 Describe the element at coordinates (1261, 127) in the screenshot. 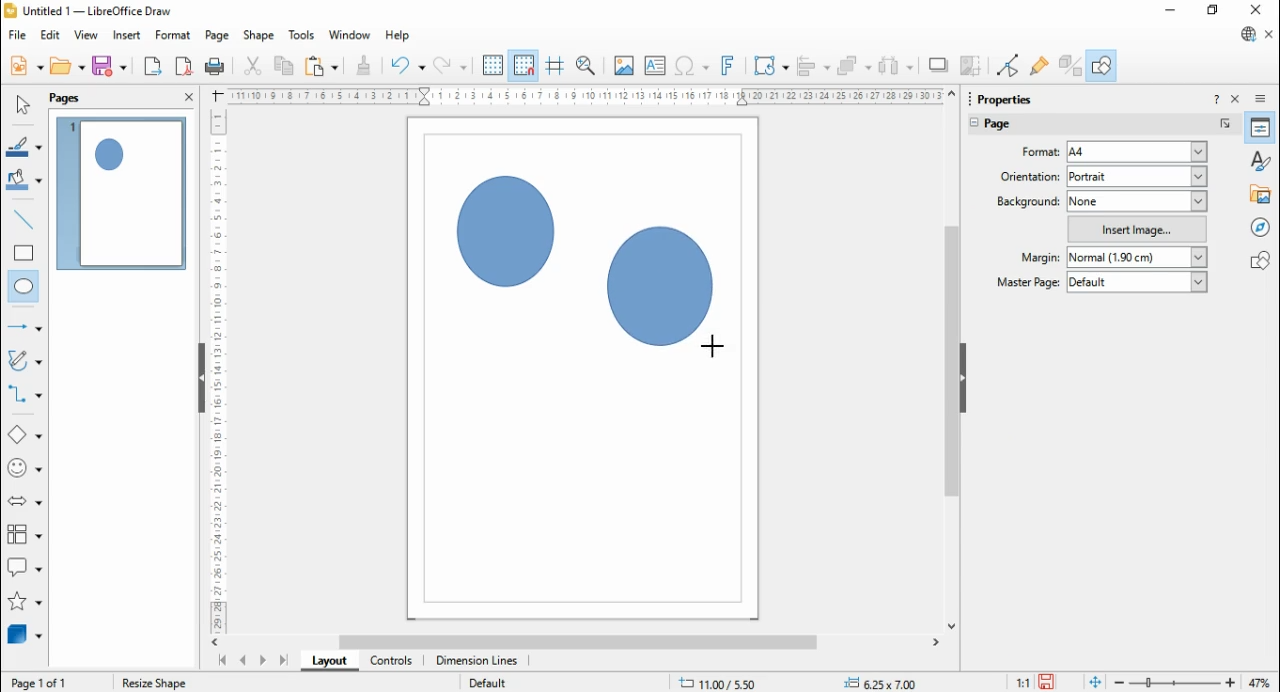

I see `properties` at that location.